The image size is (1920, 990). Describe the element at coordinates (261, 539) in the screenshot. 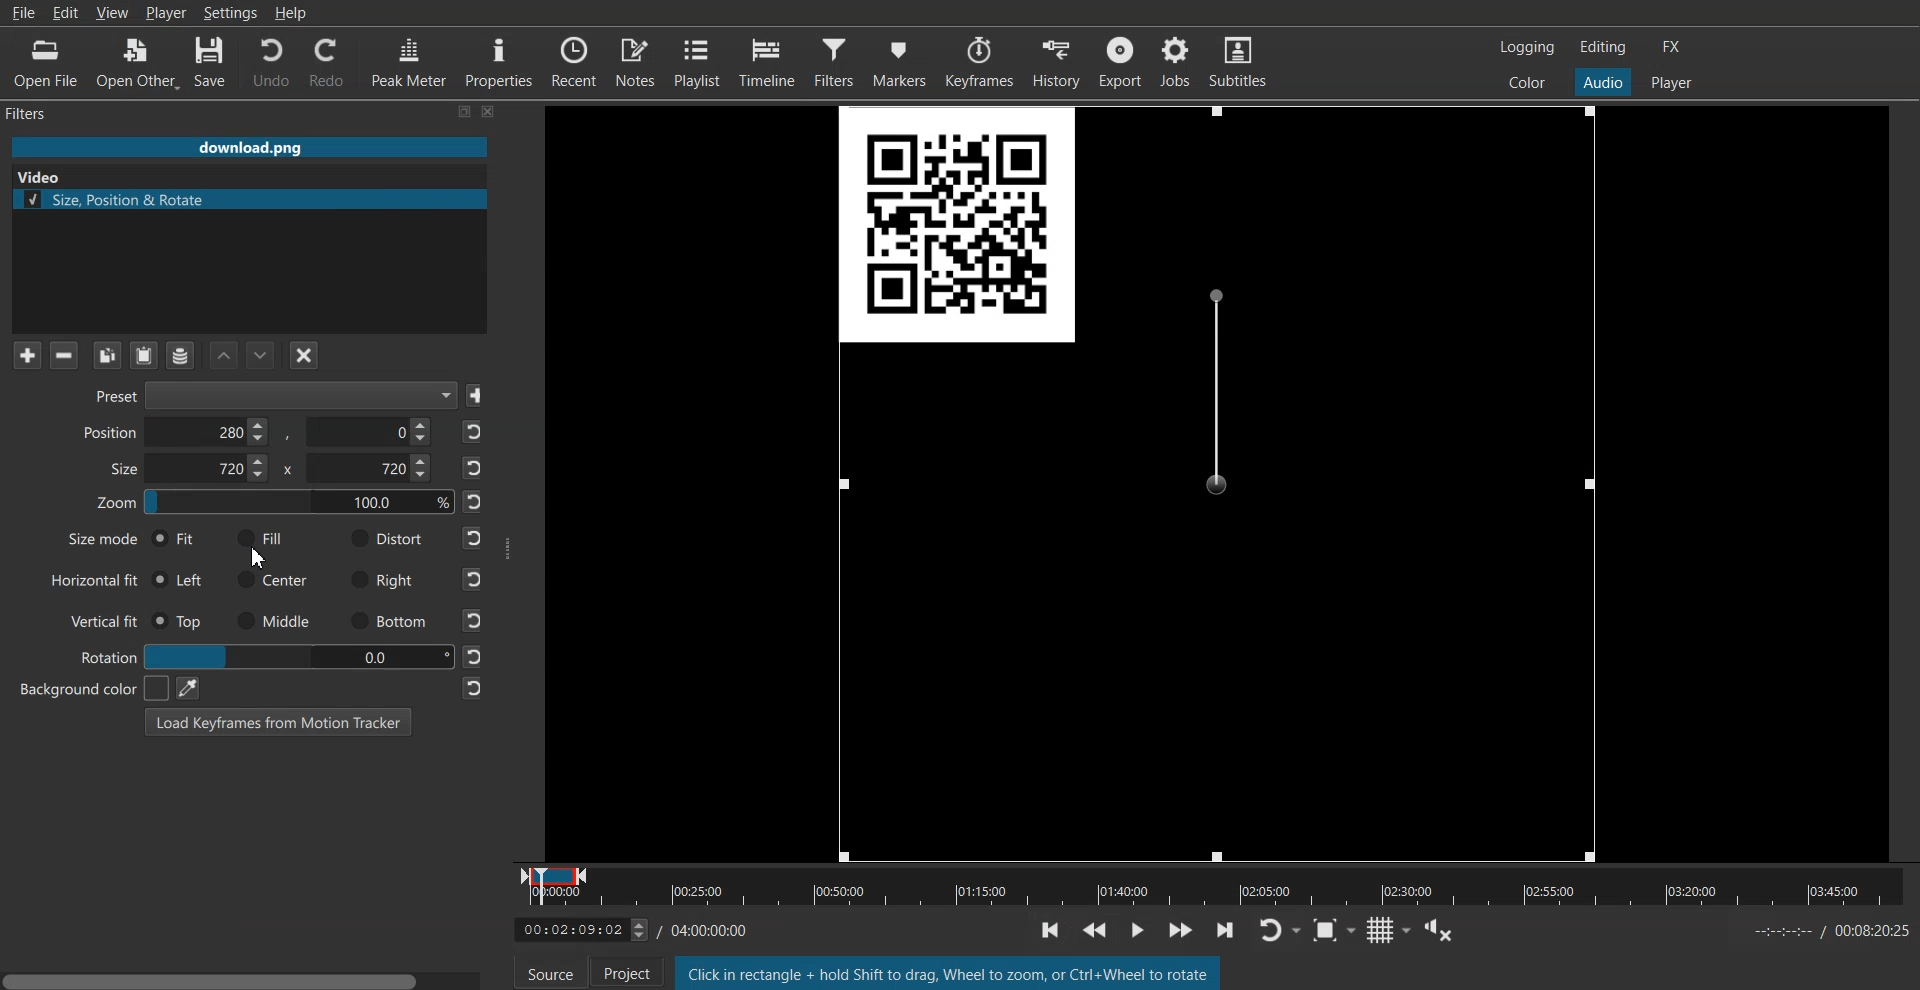

I see `Fill` at that location.